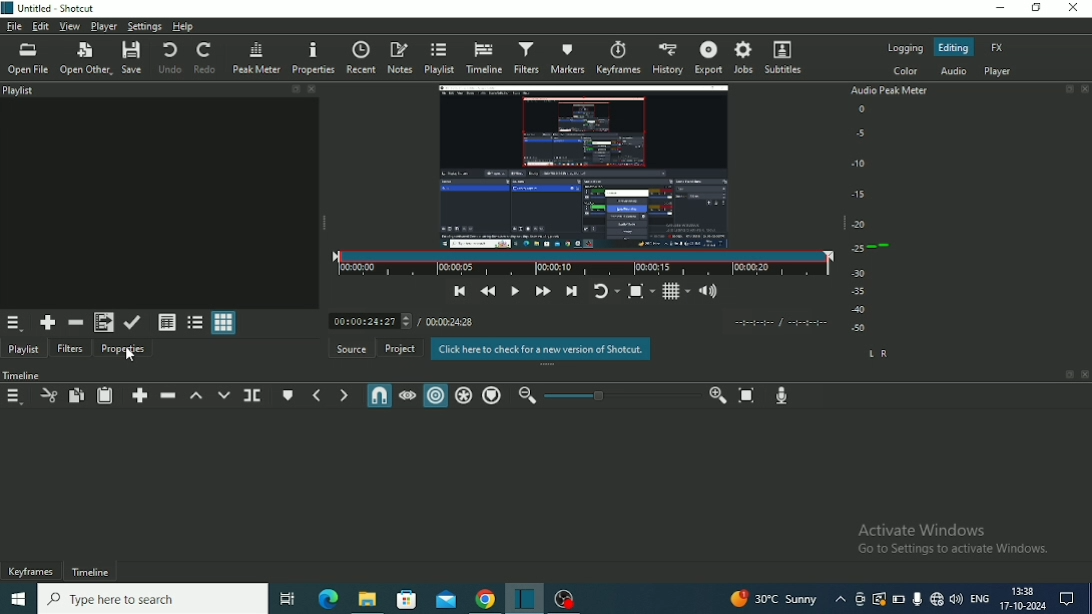 This screenshot has width=1092, height=614. I want to click on Open File, so click(27, 59).